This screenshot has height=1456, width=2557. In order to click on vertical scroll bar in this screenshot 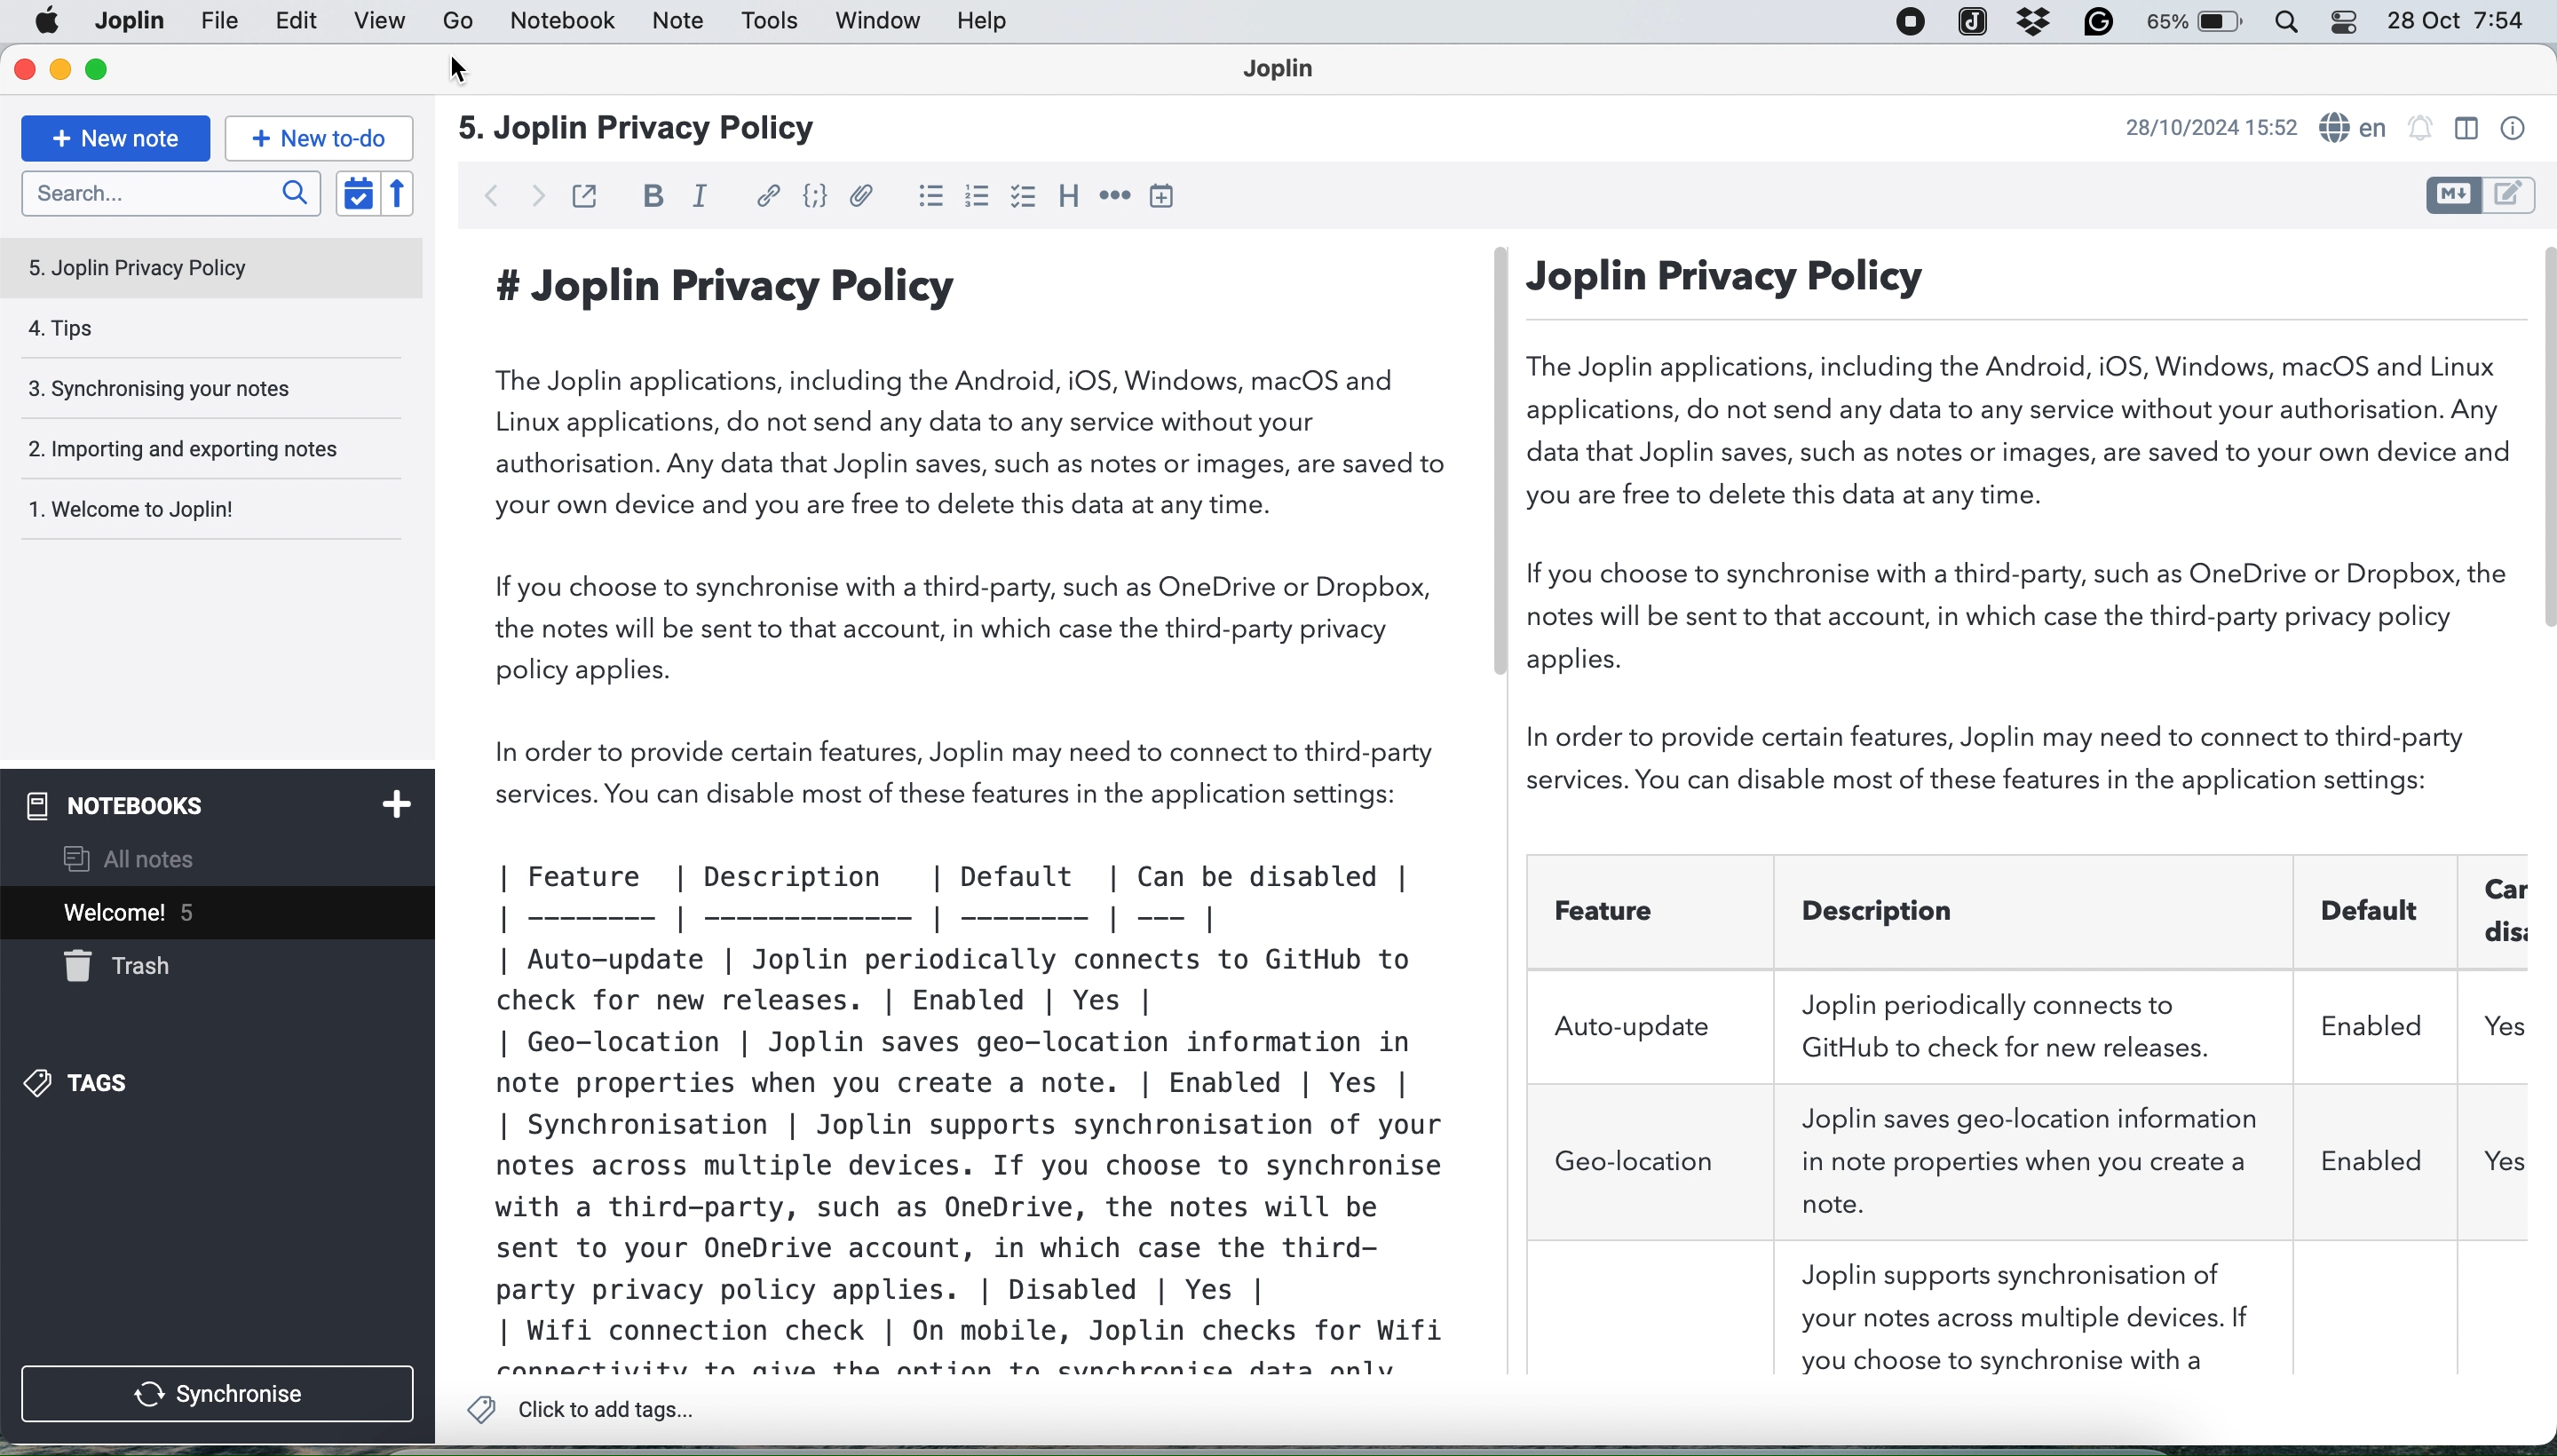, I will do `click(1505, 462)`.